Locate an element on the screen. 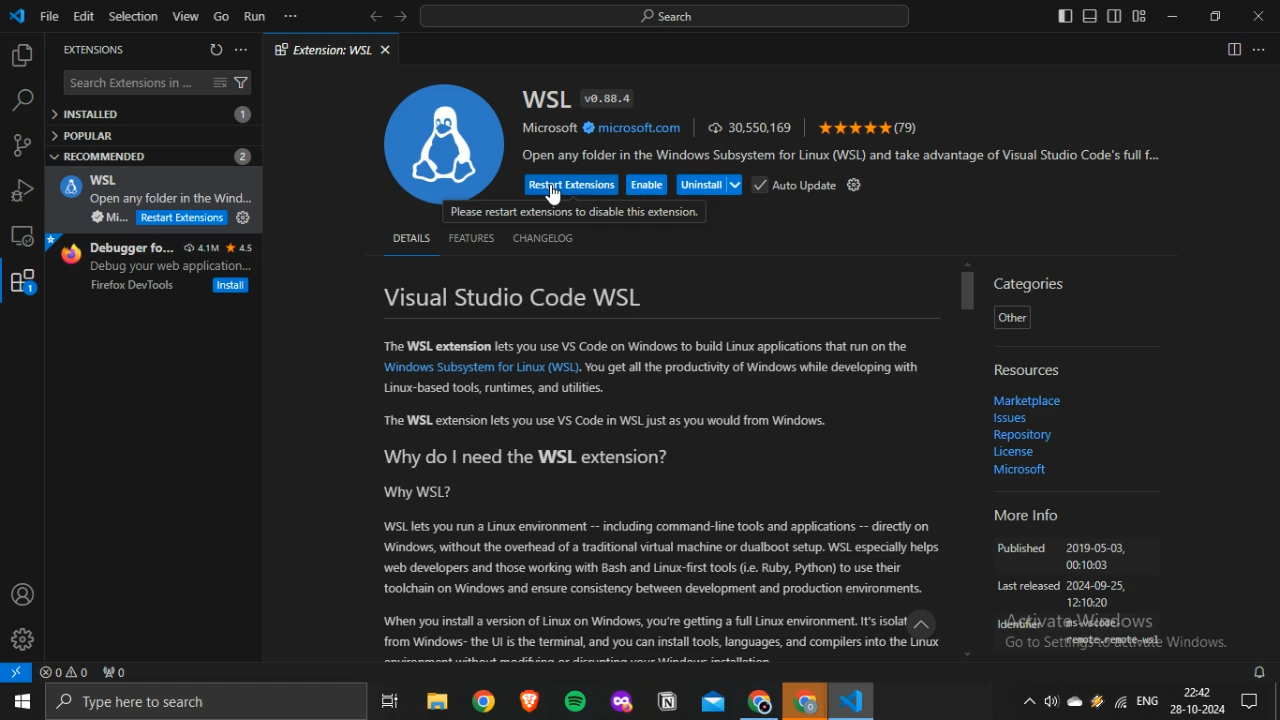 This screenshot has width=1280, height=720. Search Extensions in ... is located at coordinates (132, 83).